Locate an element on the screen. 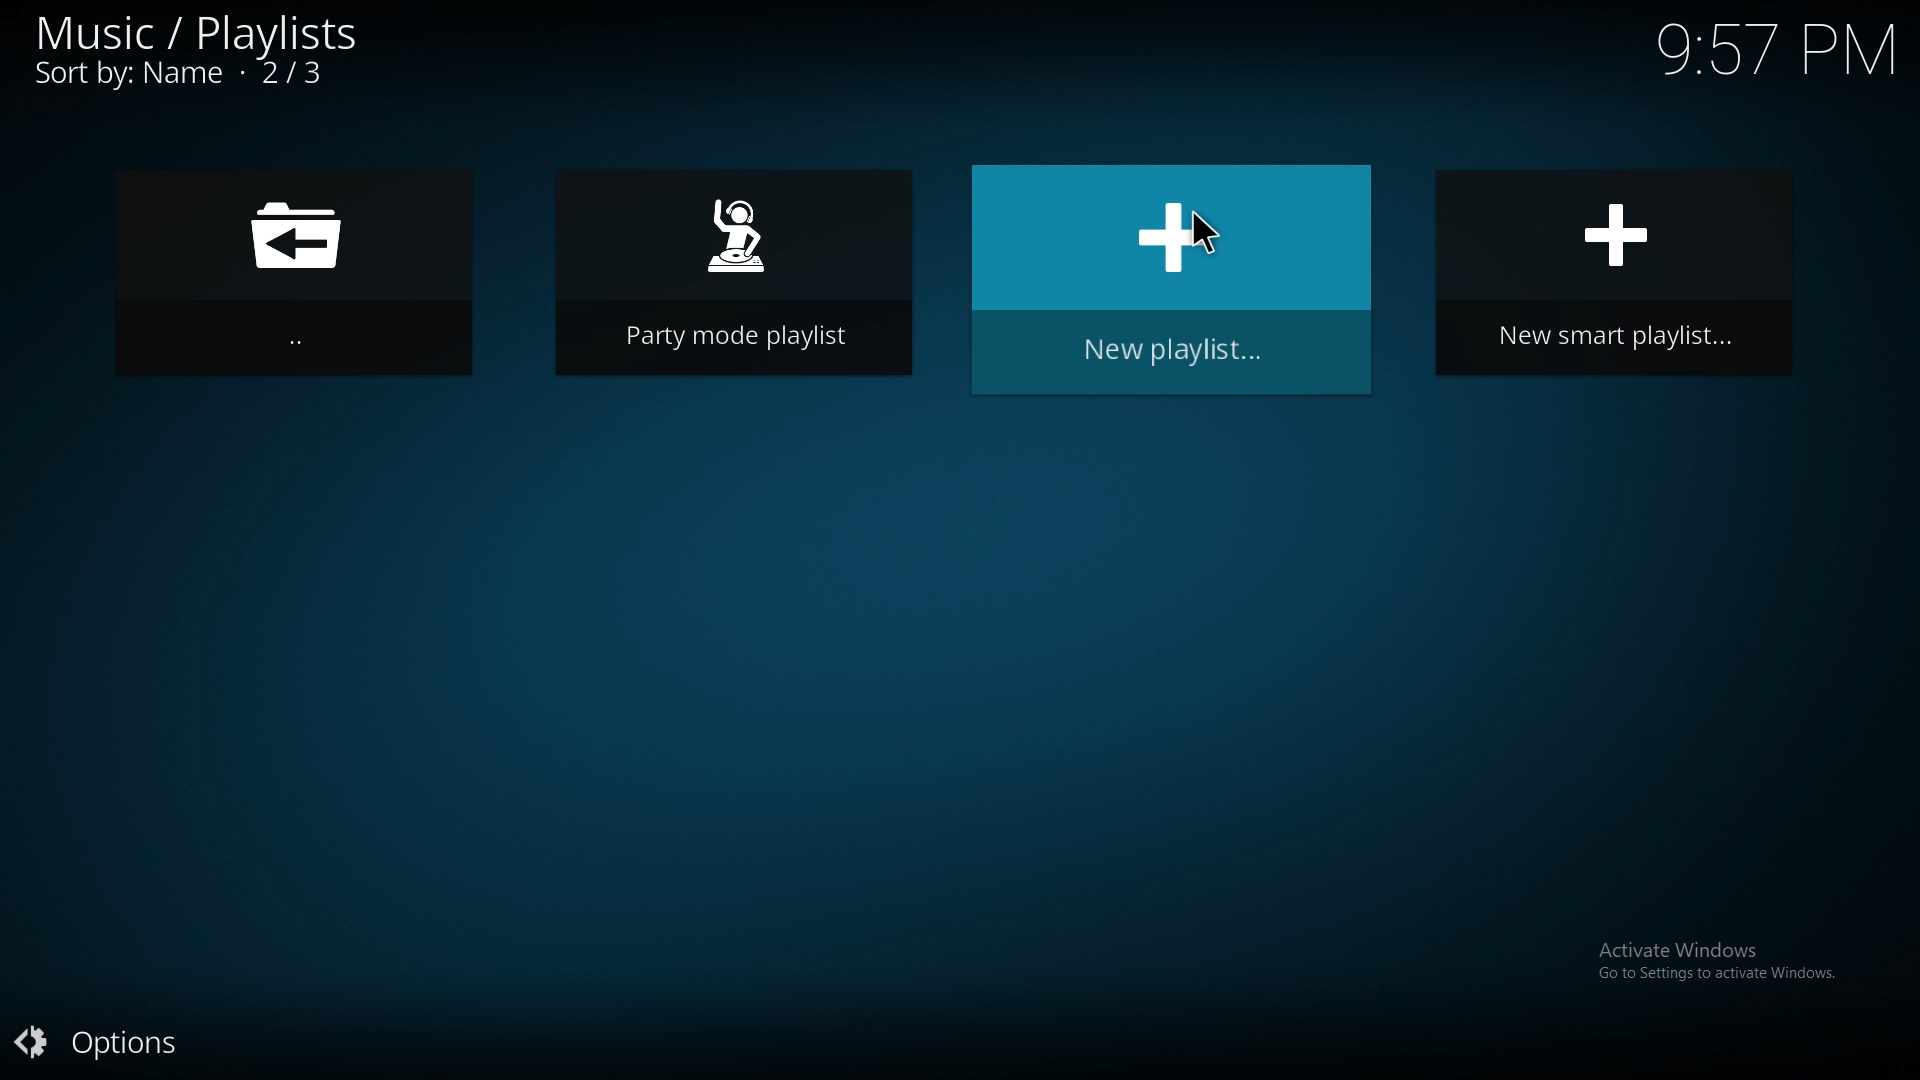 This screenshot has width=1920, height=1080. pointer cursor is located at coordinates (1204, 233).